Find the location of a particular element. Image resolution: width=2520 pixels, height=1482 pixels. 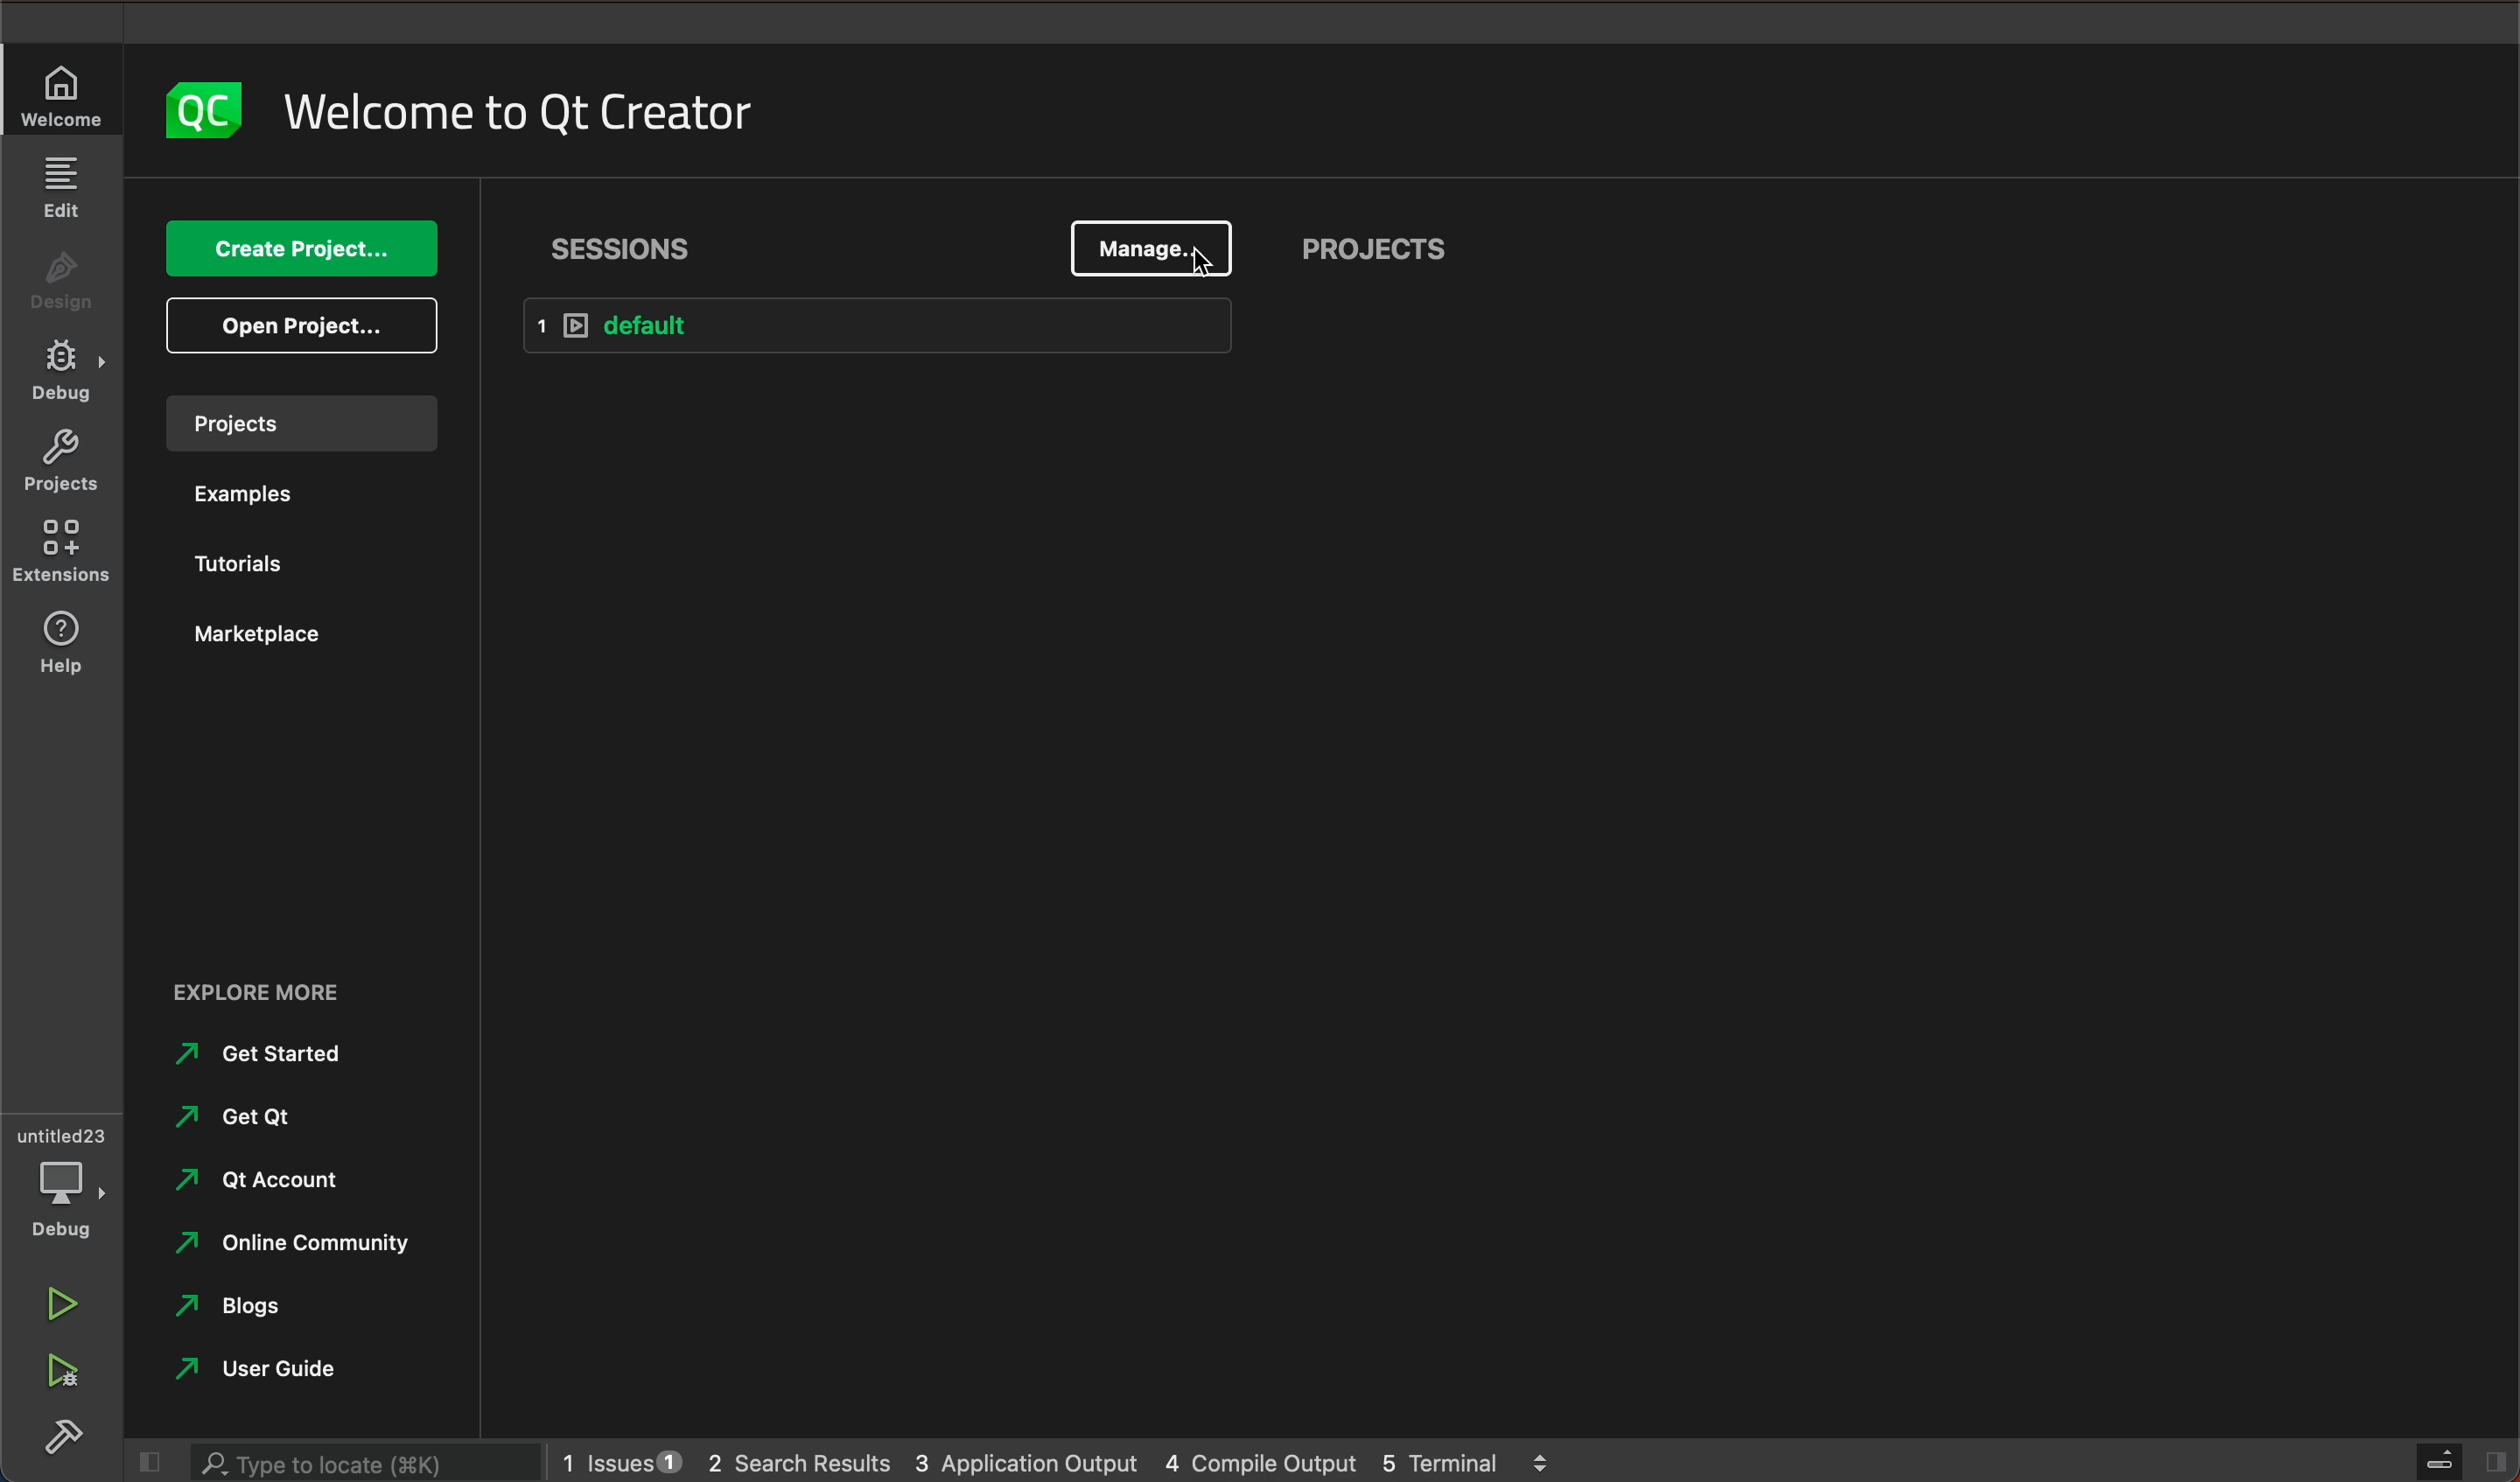

welcome to QT creator is located at coordinates (520, 112).